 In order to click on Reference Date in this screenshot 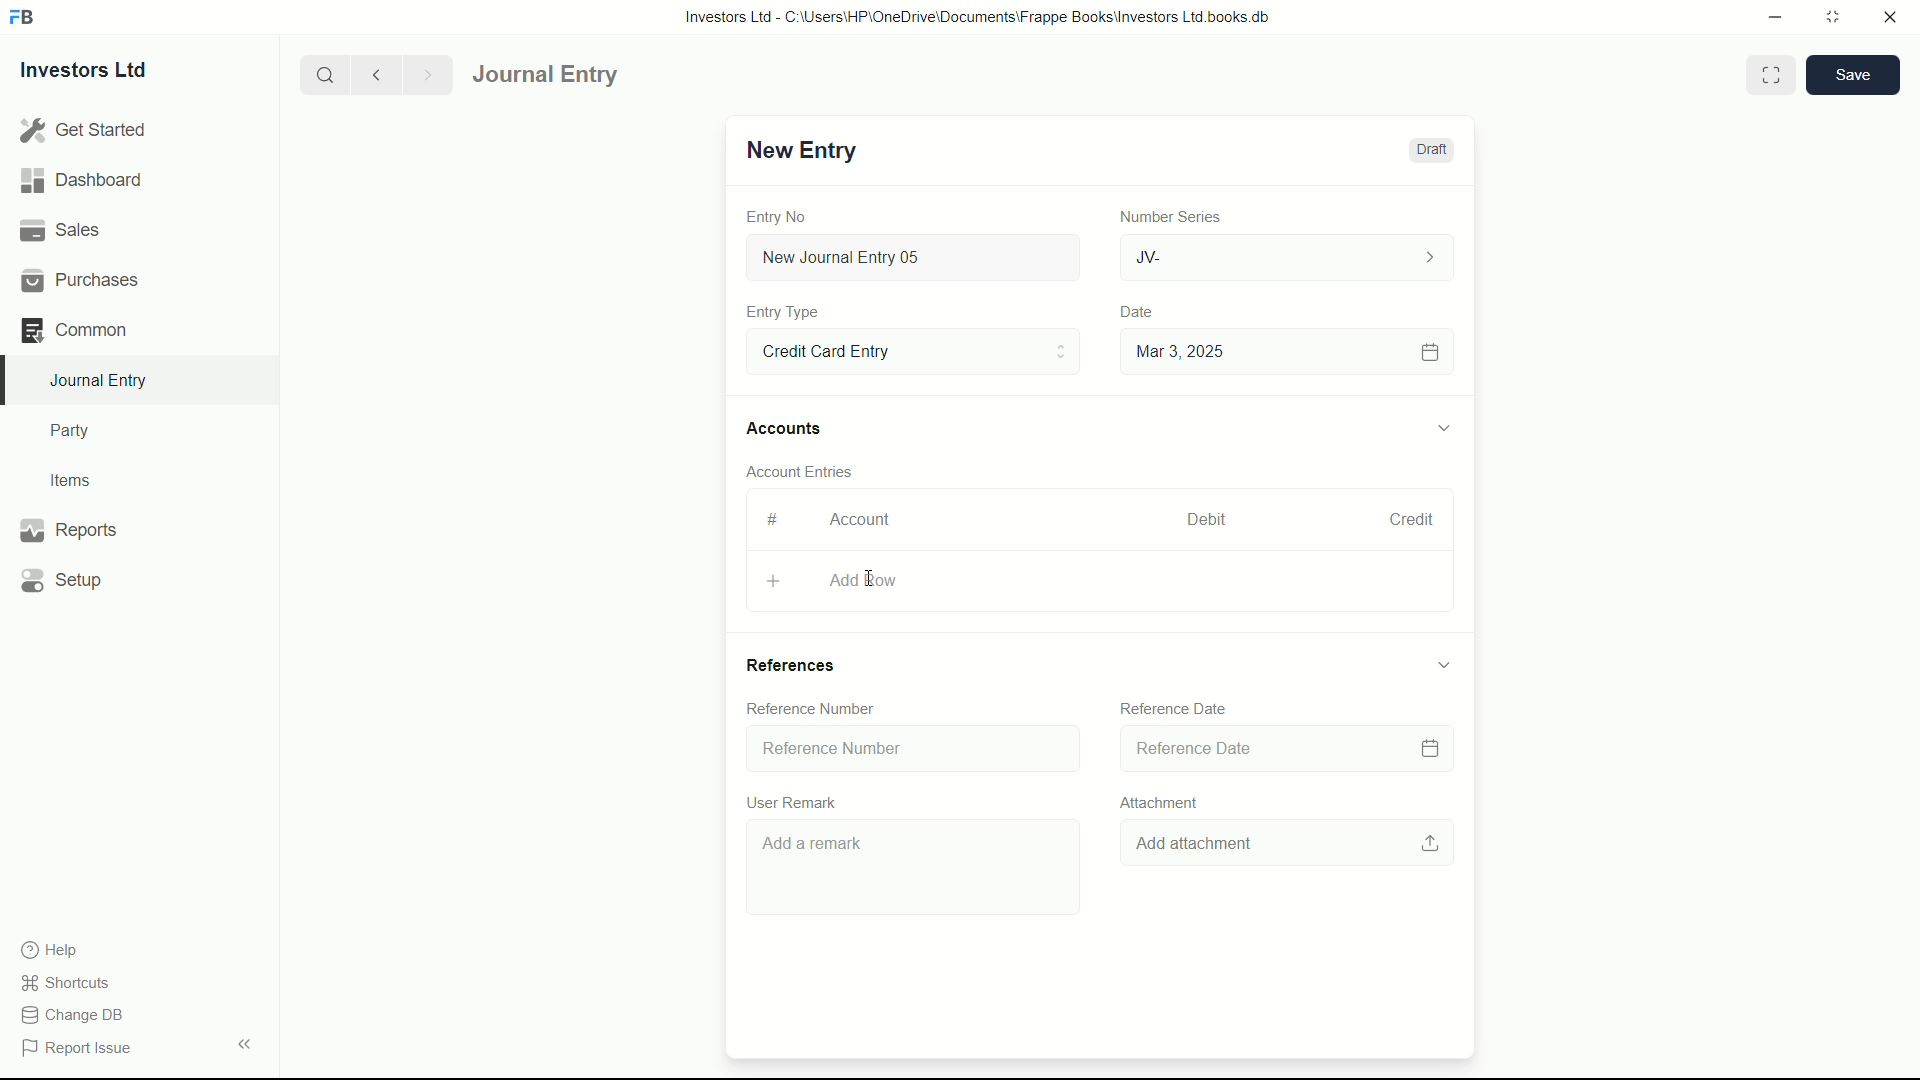, I will do `click(1280, 750)`.